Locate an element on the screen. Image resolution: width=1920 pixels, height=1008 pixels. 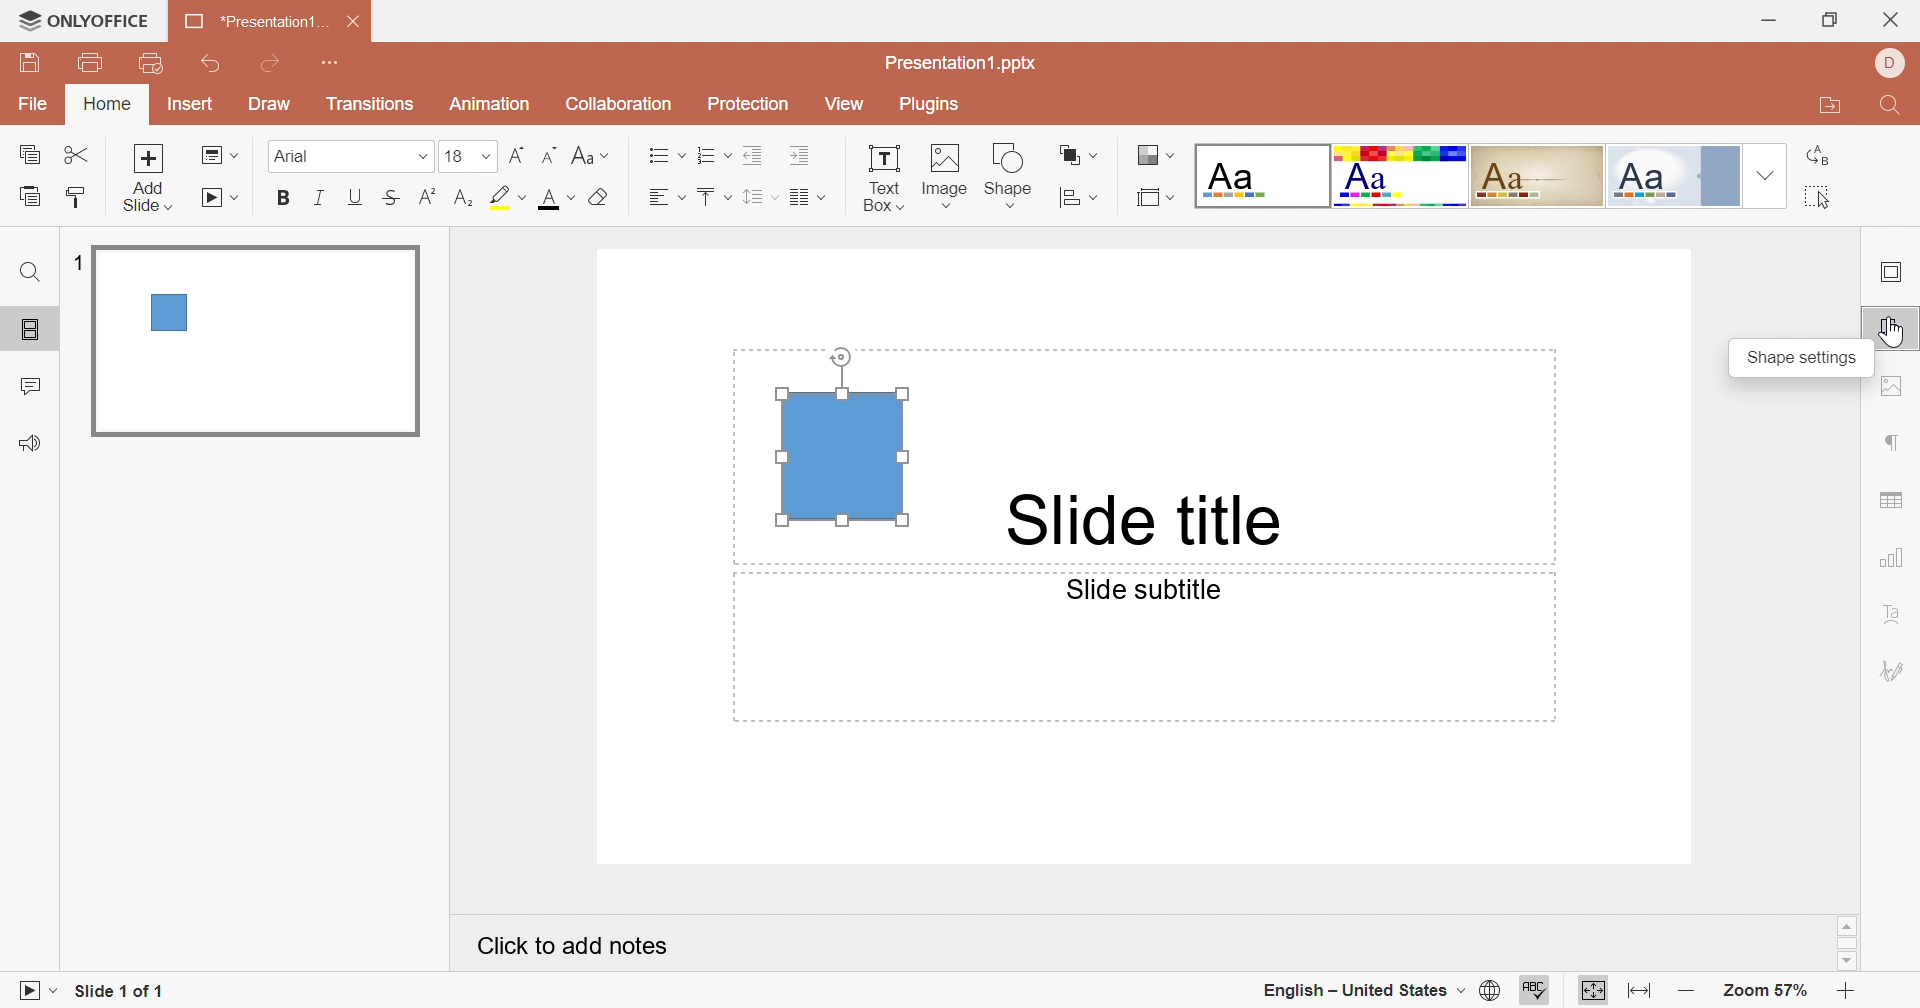
Close is located at coordinates (349, 24).